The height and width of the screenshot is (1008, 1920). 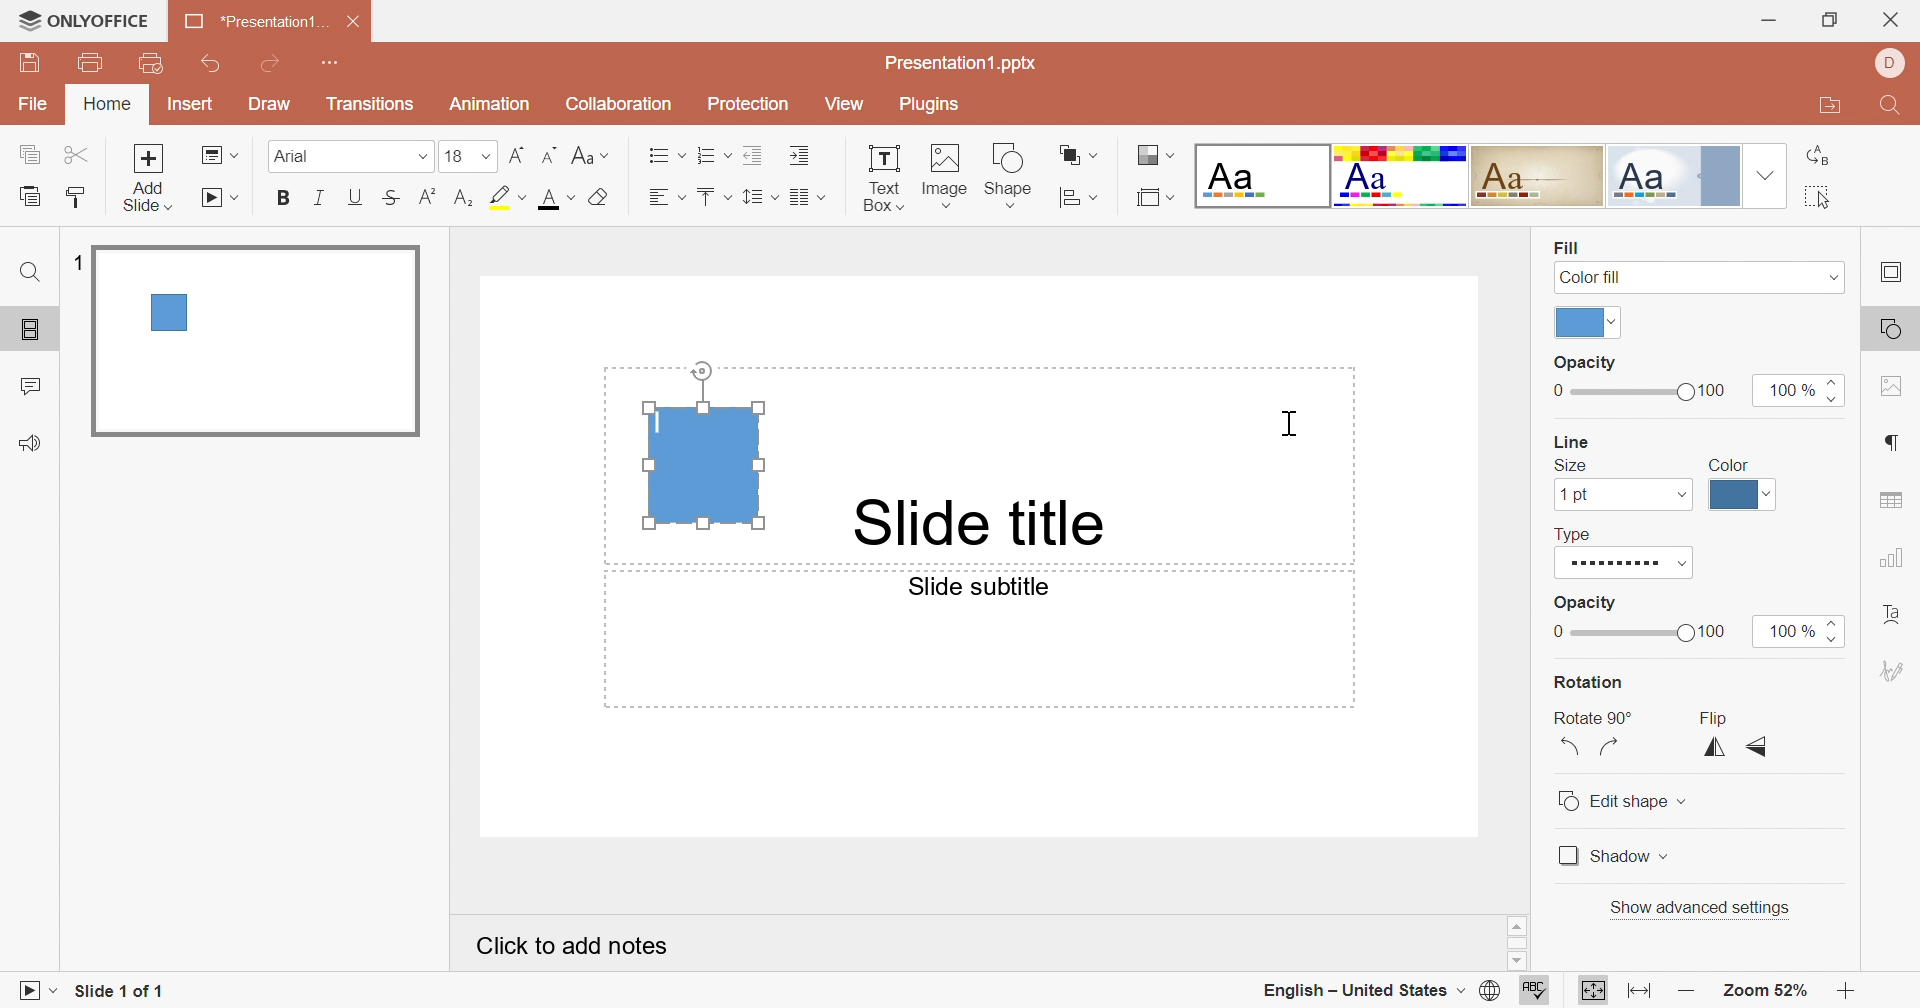 What do you see at coordinates (991, 590) in the screenshot?
I see `Slide subtitles` at bounding box center [991, 590].